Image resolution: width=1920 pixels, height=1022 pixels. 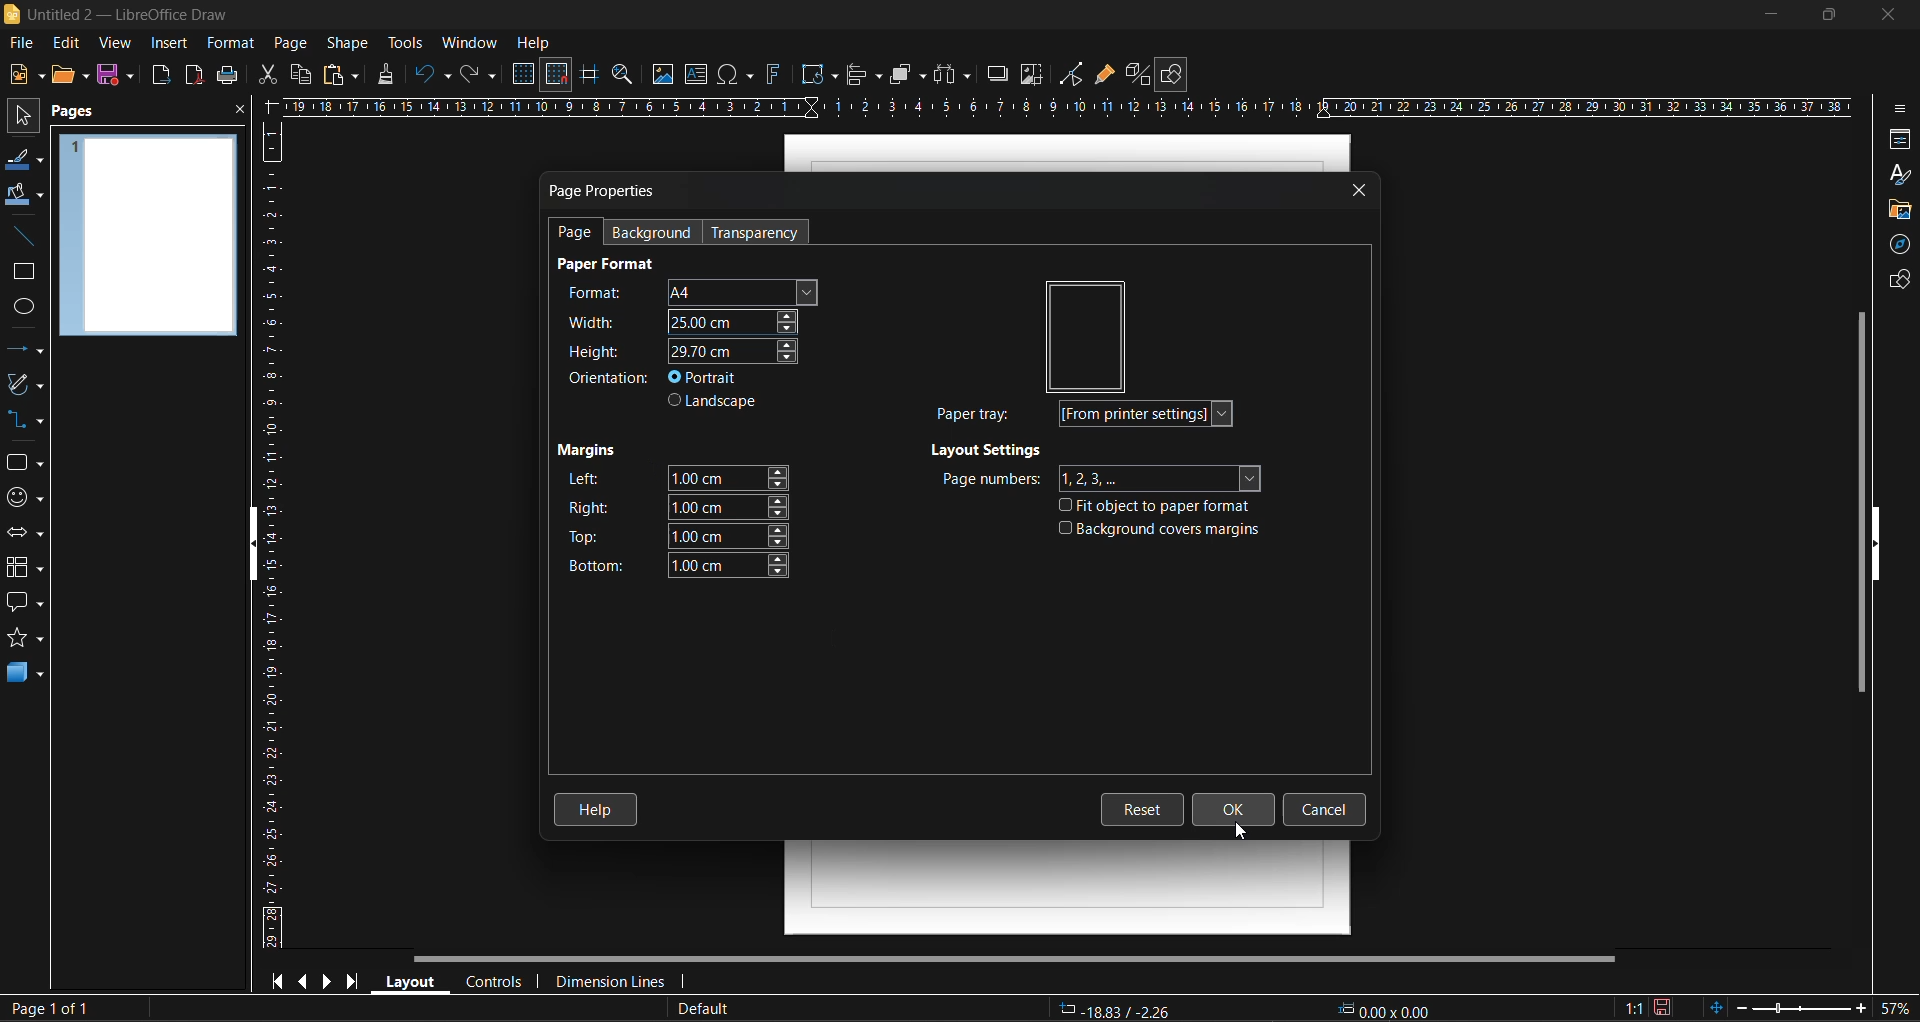 I want to click on slide master name, so click(x=708, y=1009).